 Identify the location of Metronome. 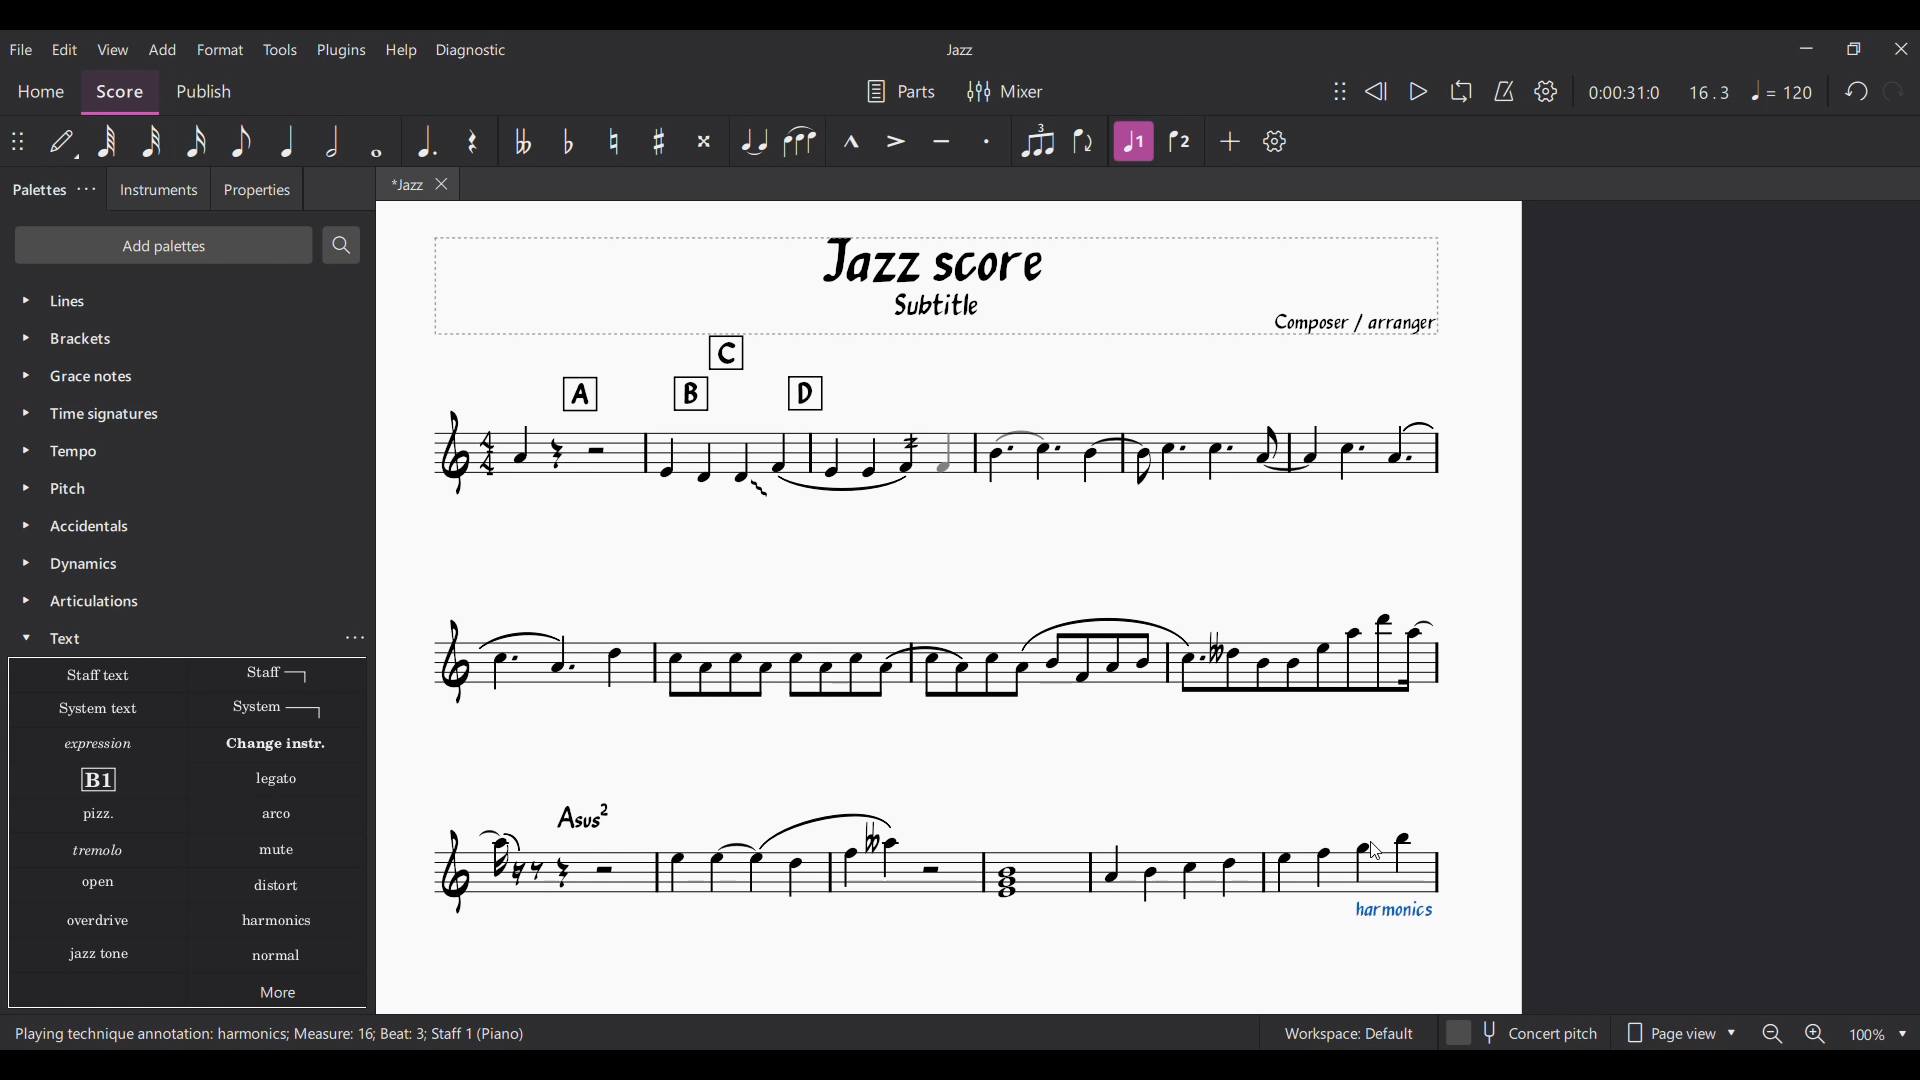
(1504, 91).